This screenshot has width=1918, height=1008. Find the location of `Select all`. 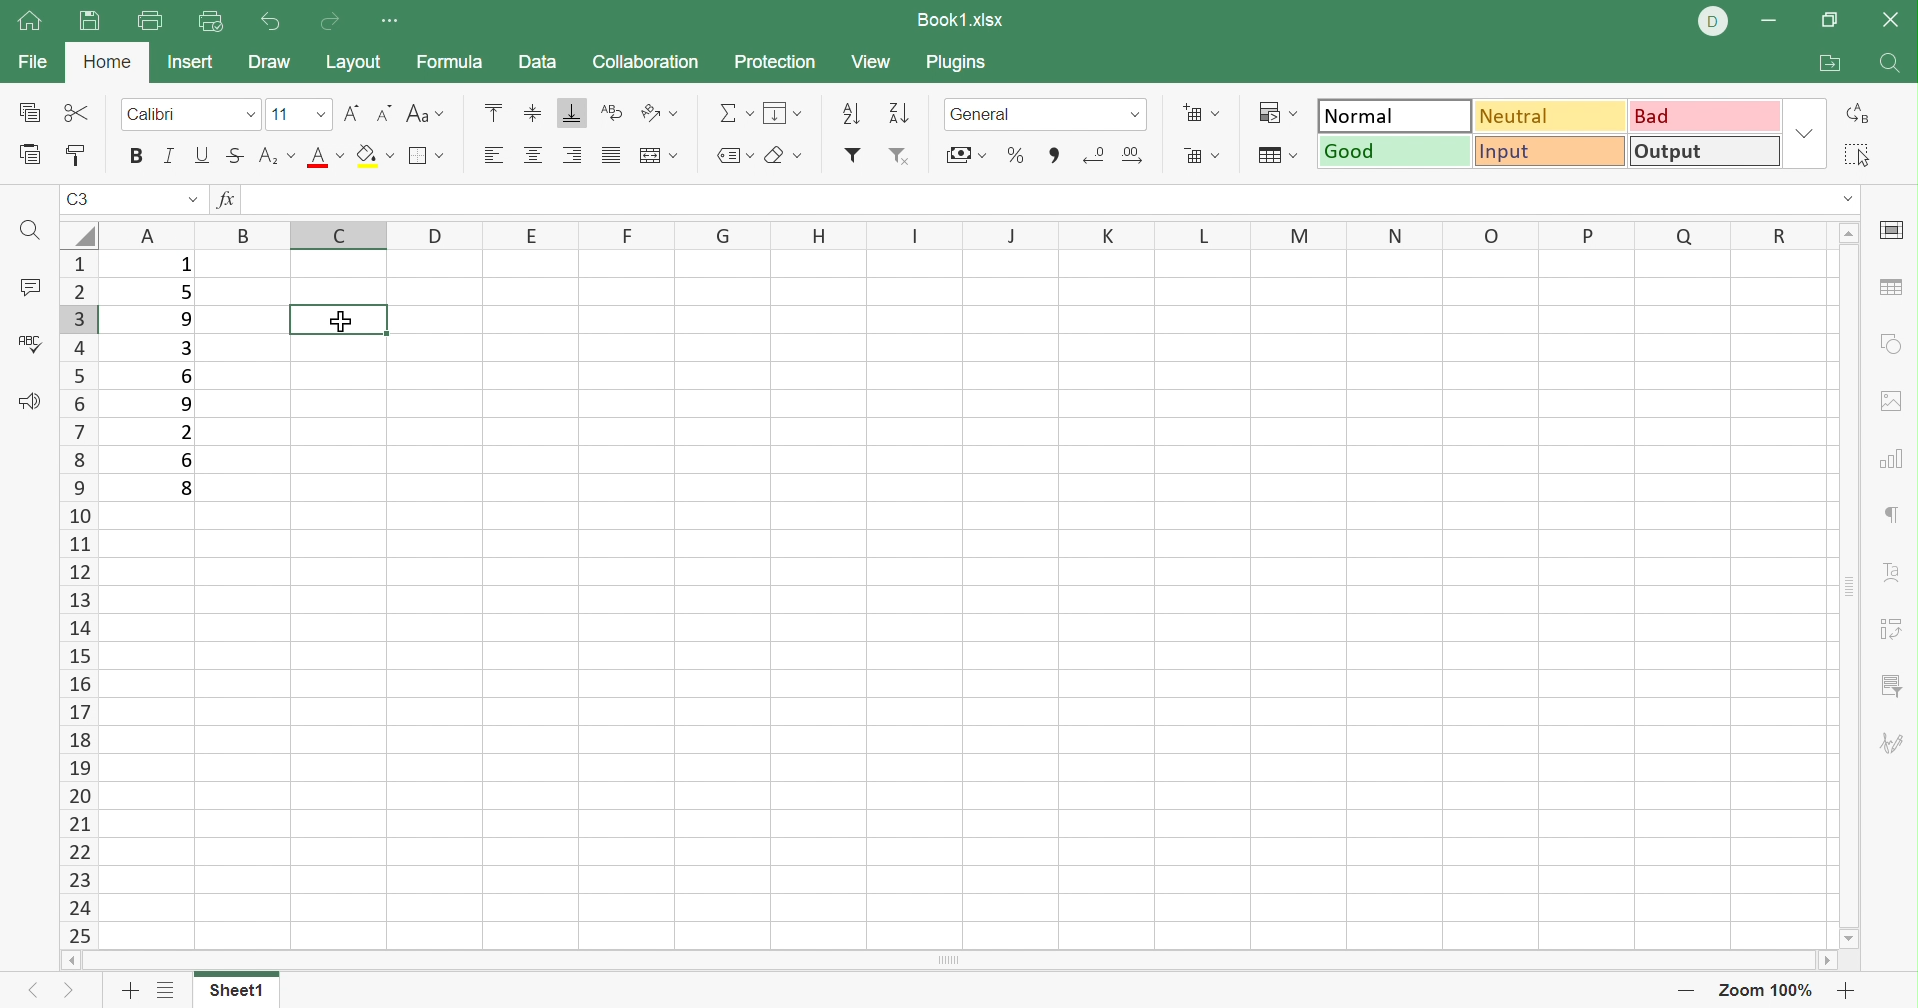

Select all is located at coordinates (1861, 156).